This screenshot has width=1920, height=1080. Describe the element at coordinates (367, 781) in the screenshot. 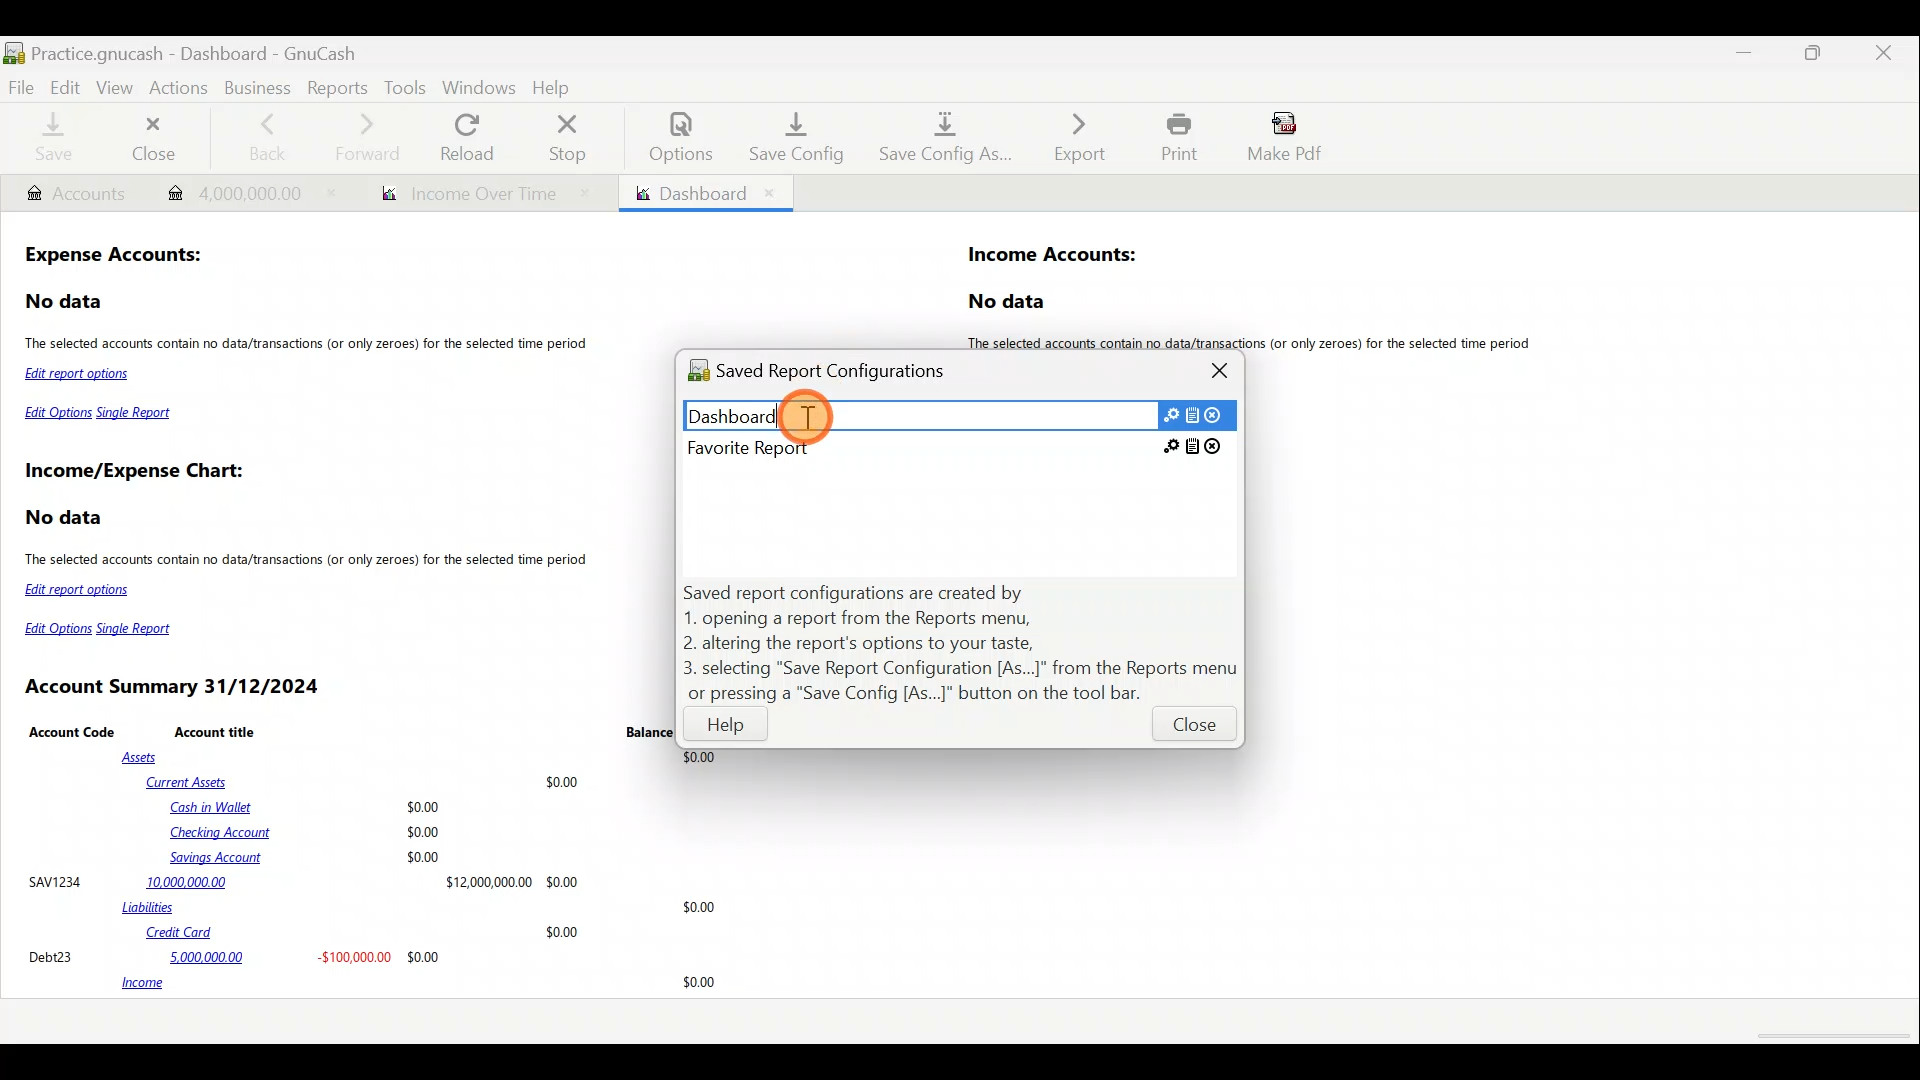

I see `Current Assets $0.00` at that location.